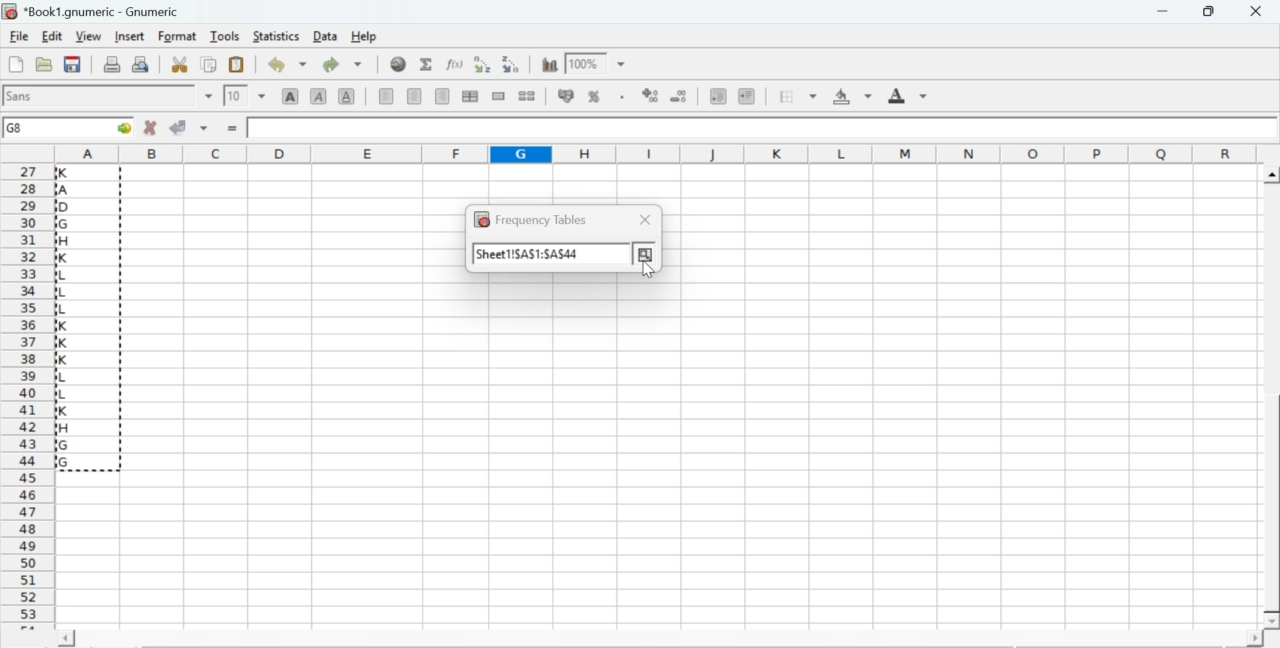  What do you see at coordinates (52, 36) in the screenshot?
I see `edit` at bounding box center [52, 36].